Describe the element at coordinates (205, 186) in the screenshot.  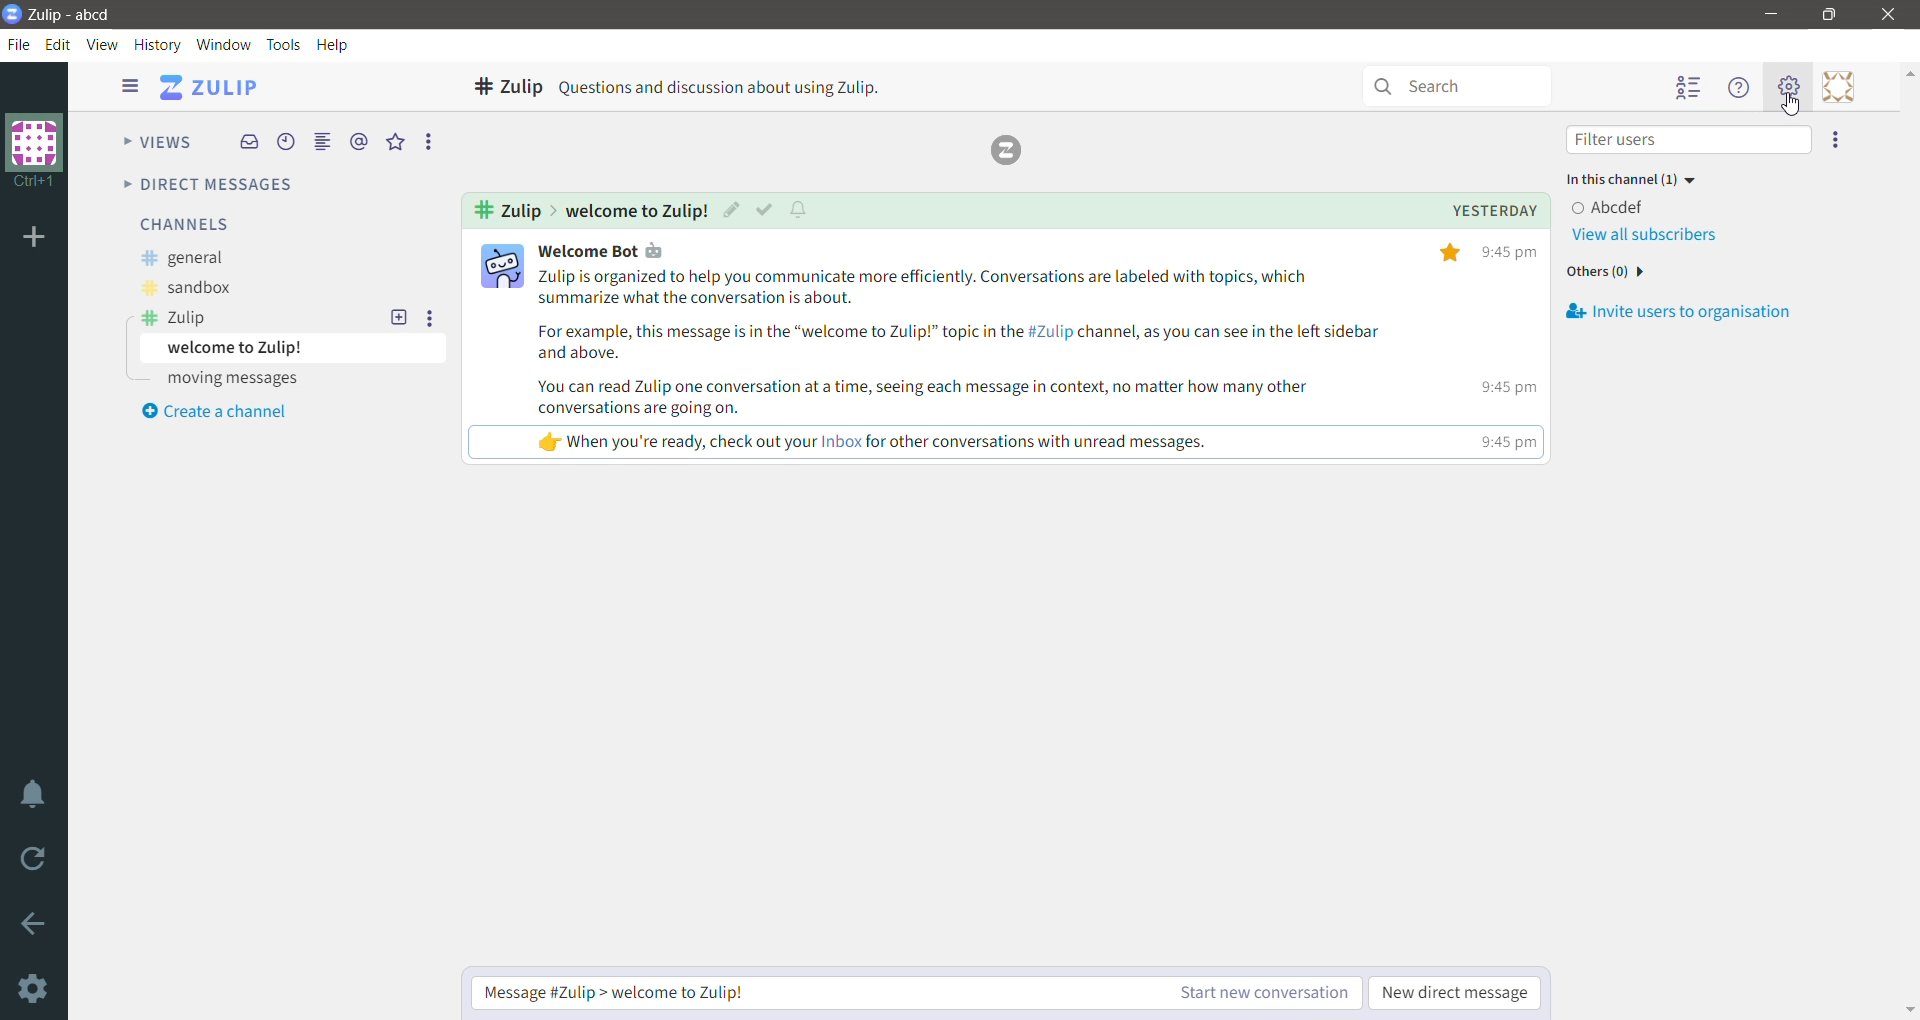
I see `Direct messages` at that location.